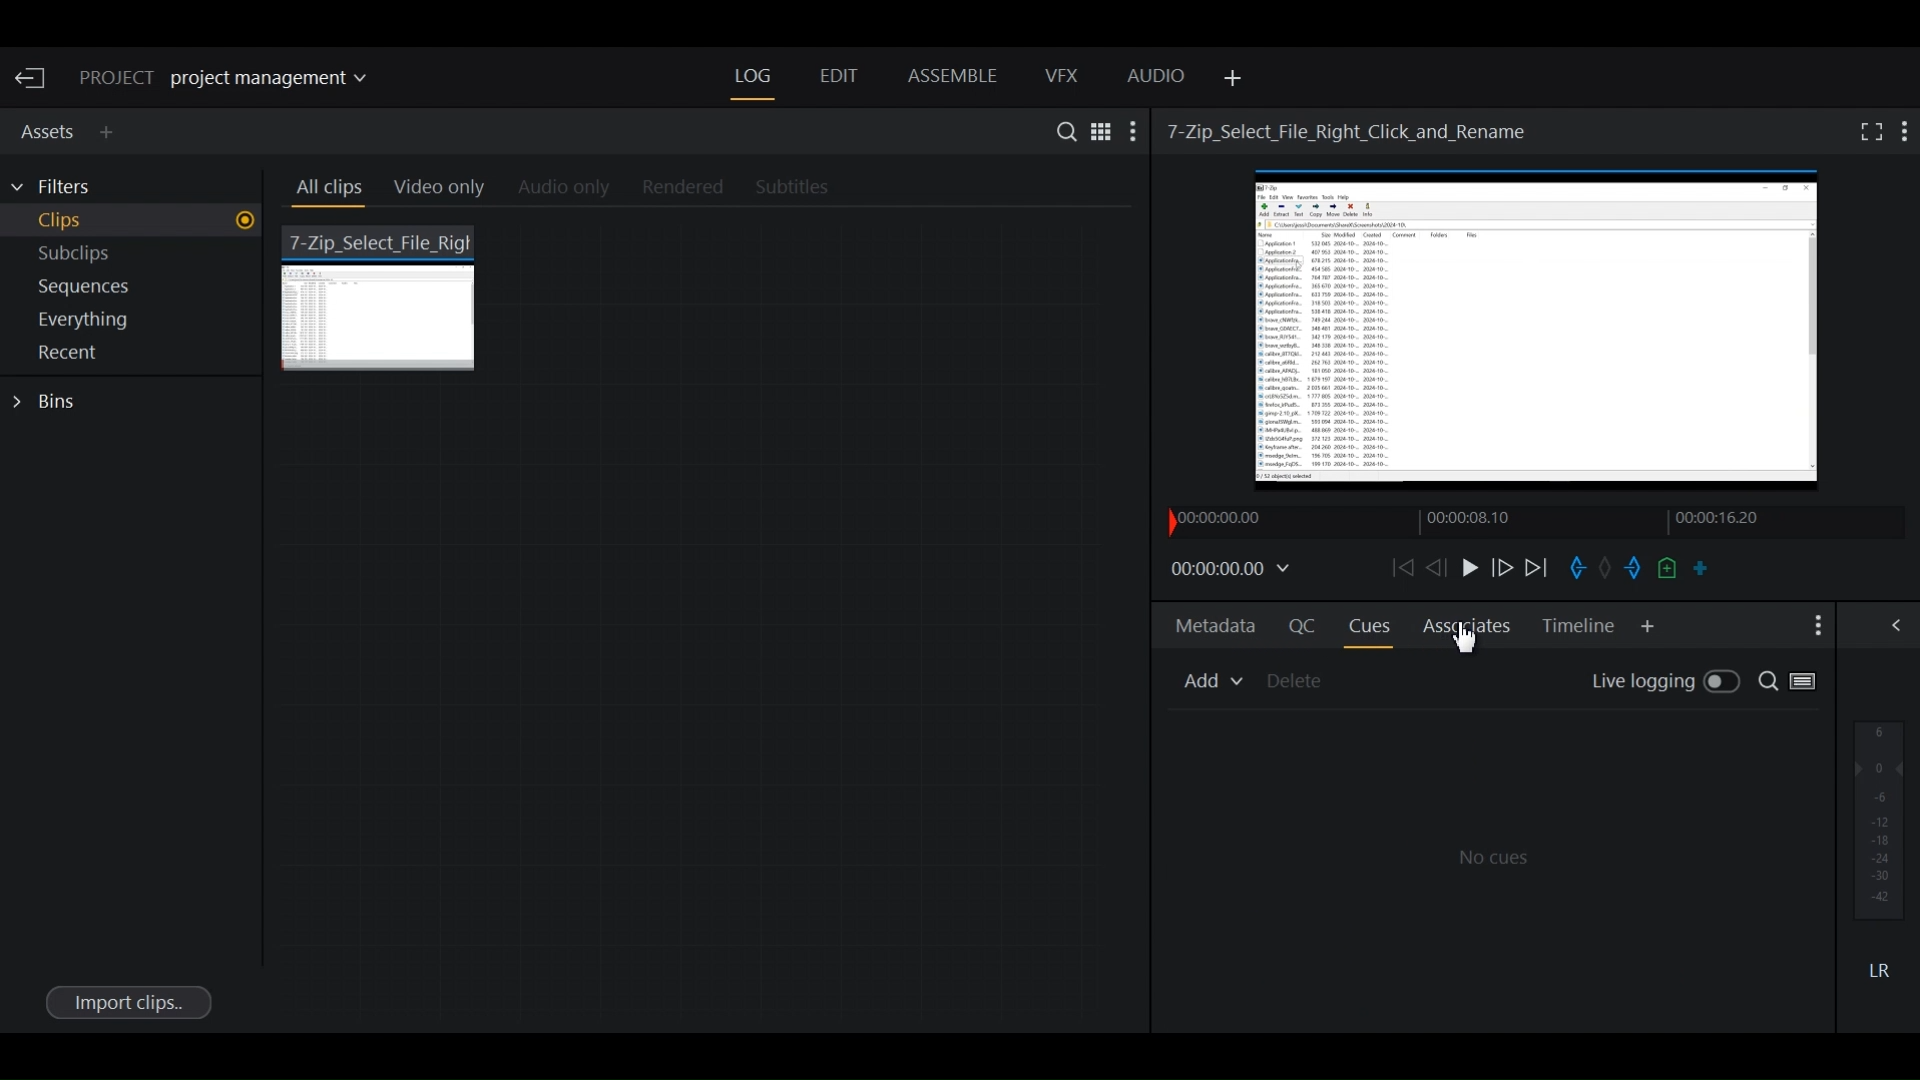 Image resolution: width=1920 pixels, height=1080 pixels. Describe the element at coordinates (1504, 567) in the screenshot. I see `Nudge frame forward` at that location.